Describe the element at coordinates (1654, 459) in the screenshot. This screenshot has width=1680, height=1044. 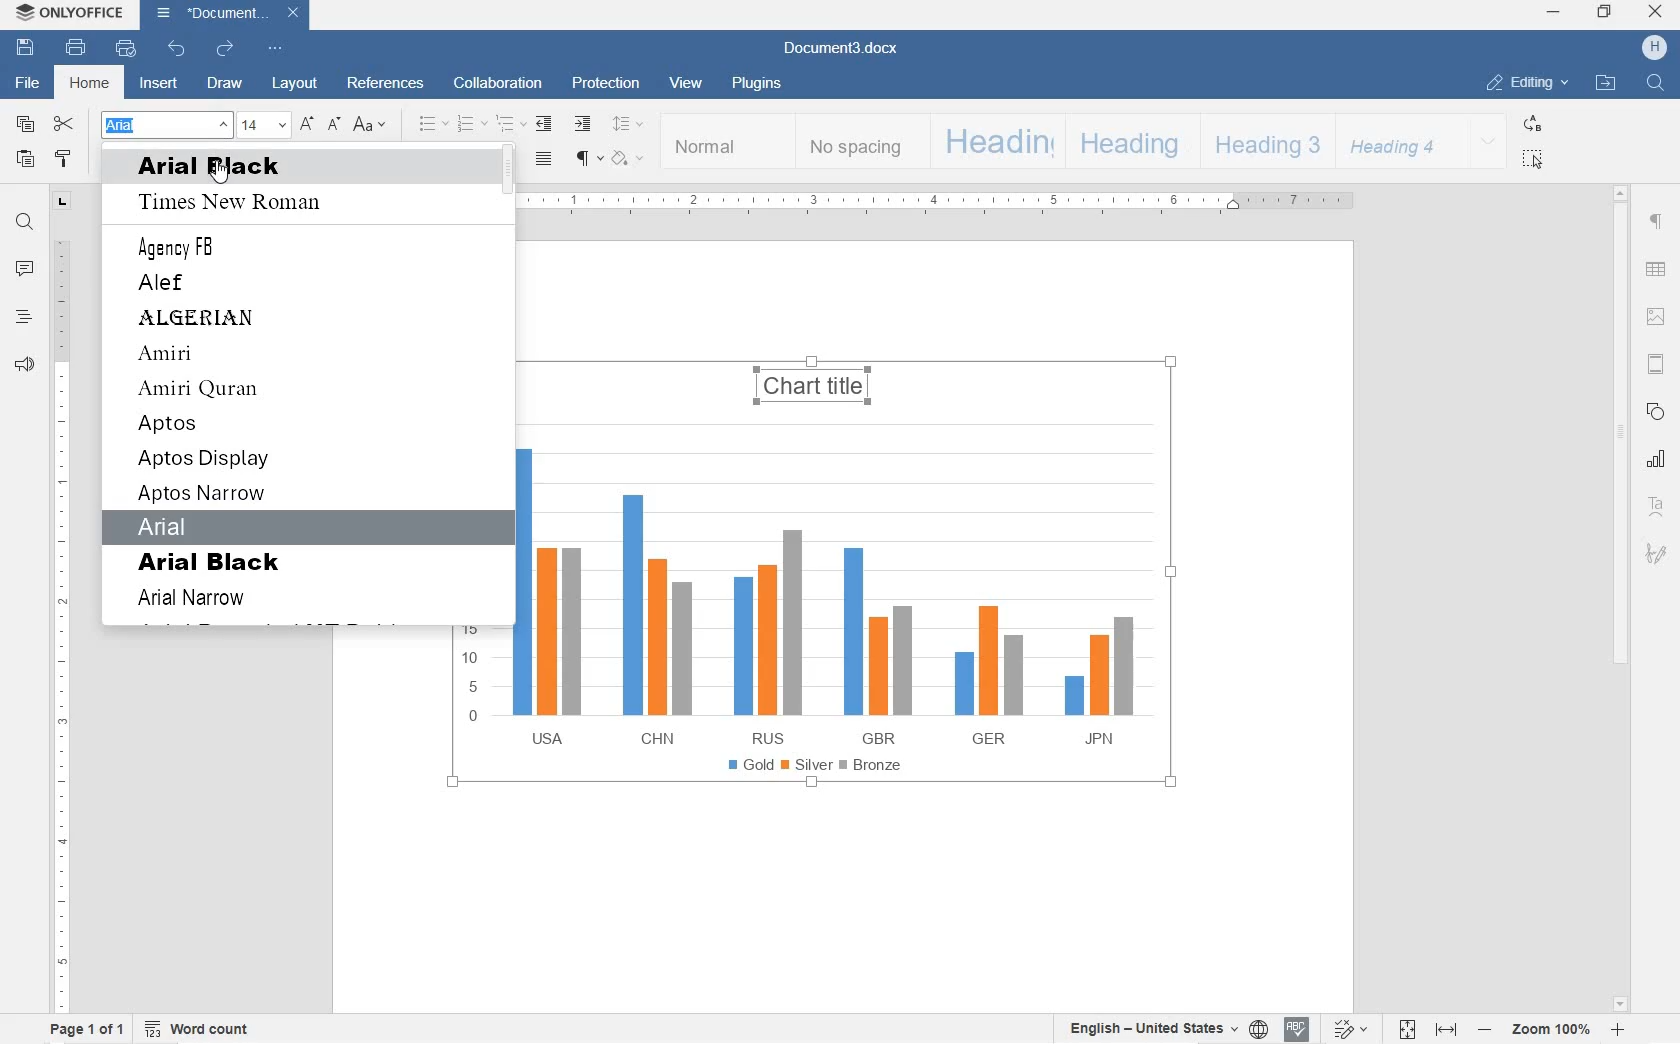
I see `CHART` at that location.